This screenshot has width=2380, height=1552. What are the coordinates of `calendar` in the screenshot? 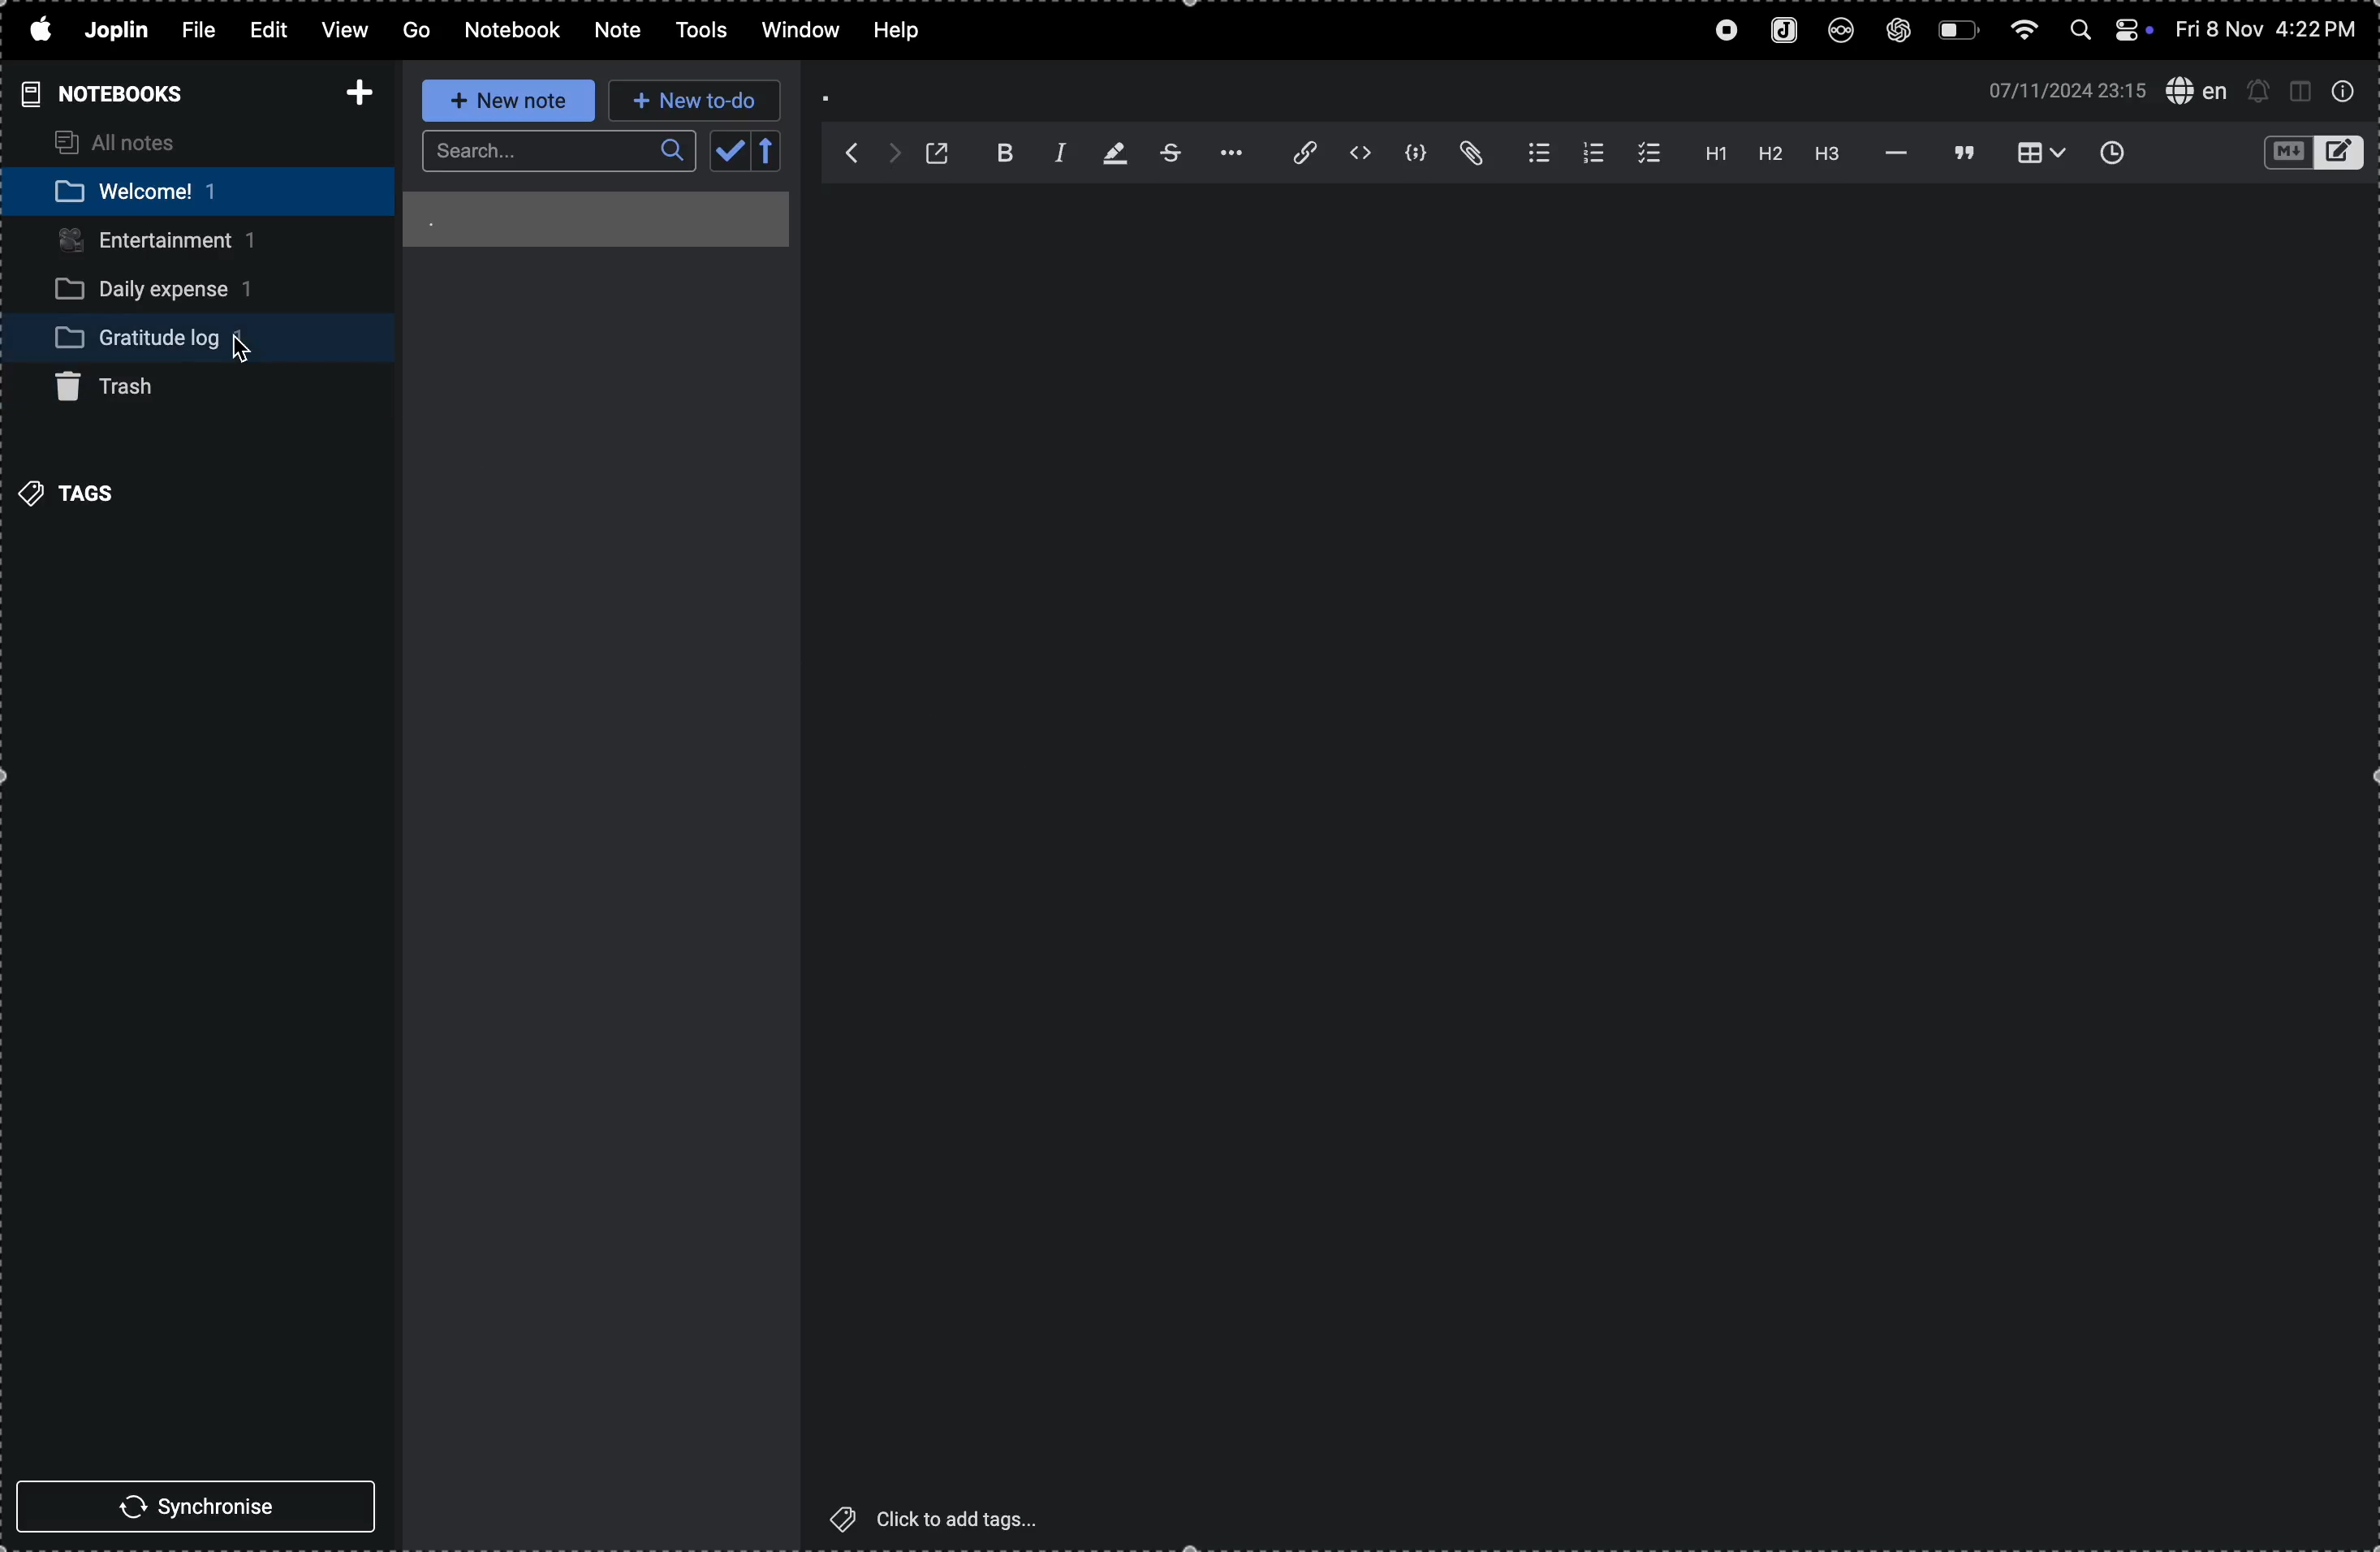 It's located at (749, 151).